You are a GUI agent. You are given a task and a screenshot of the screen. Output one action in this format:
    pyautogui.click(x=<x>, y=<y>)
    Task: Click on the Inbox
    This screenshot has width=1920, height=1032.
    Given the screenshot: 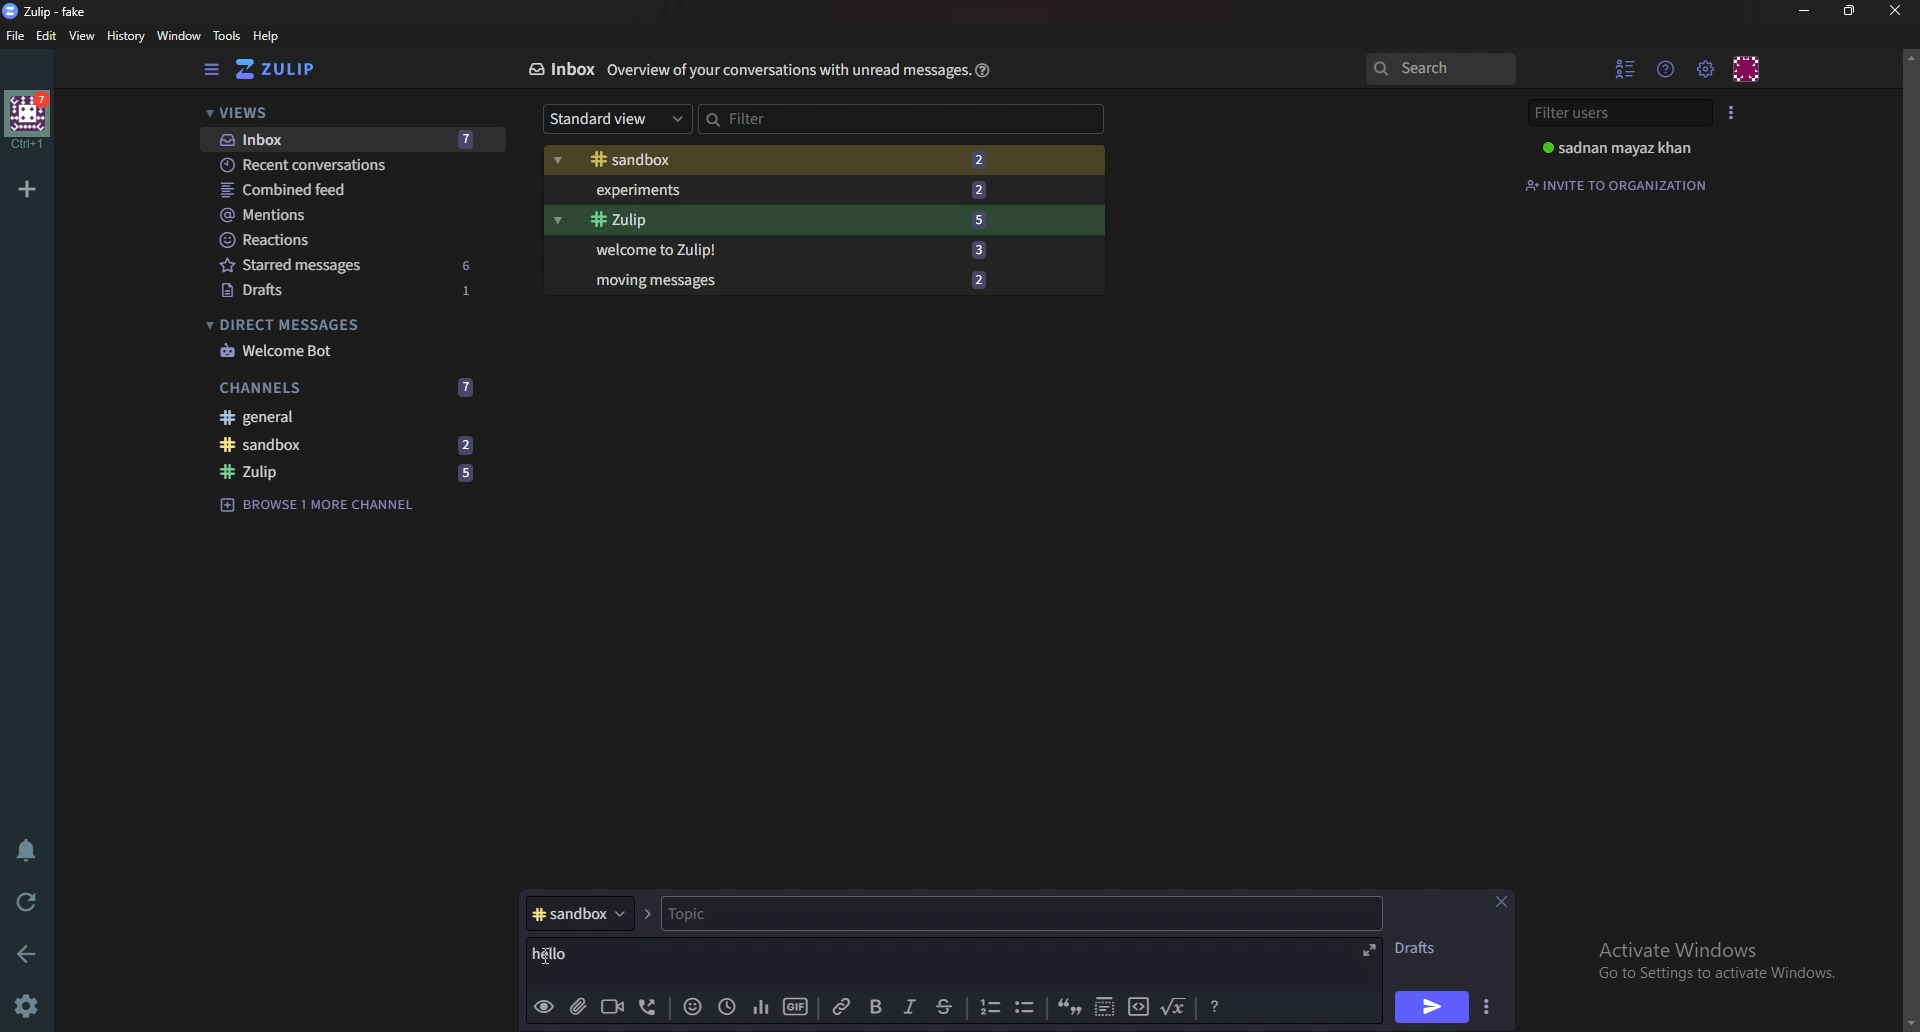 What is the action you would take?
    pyautogui.click(x=356, y=137)
    